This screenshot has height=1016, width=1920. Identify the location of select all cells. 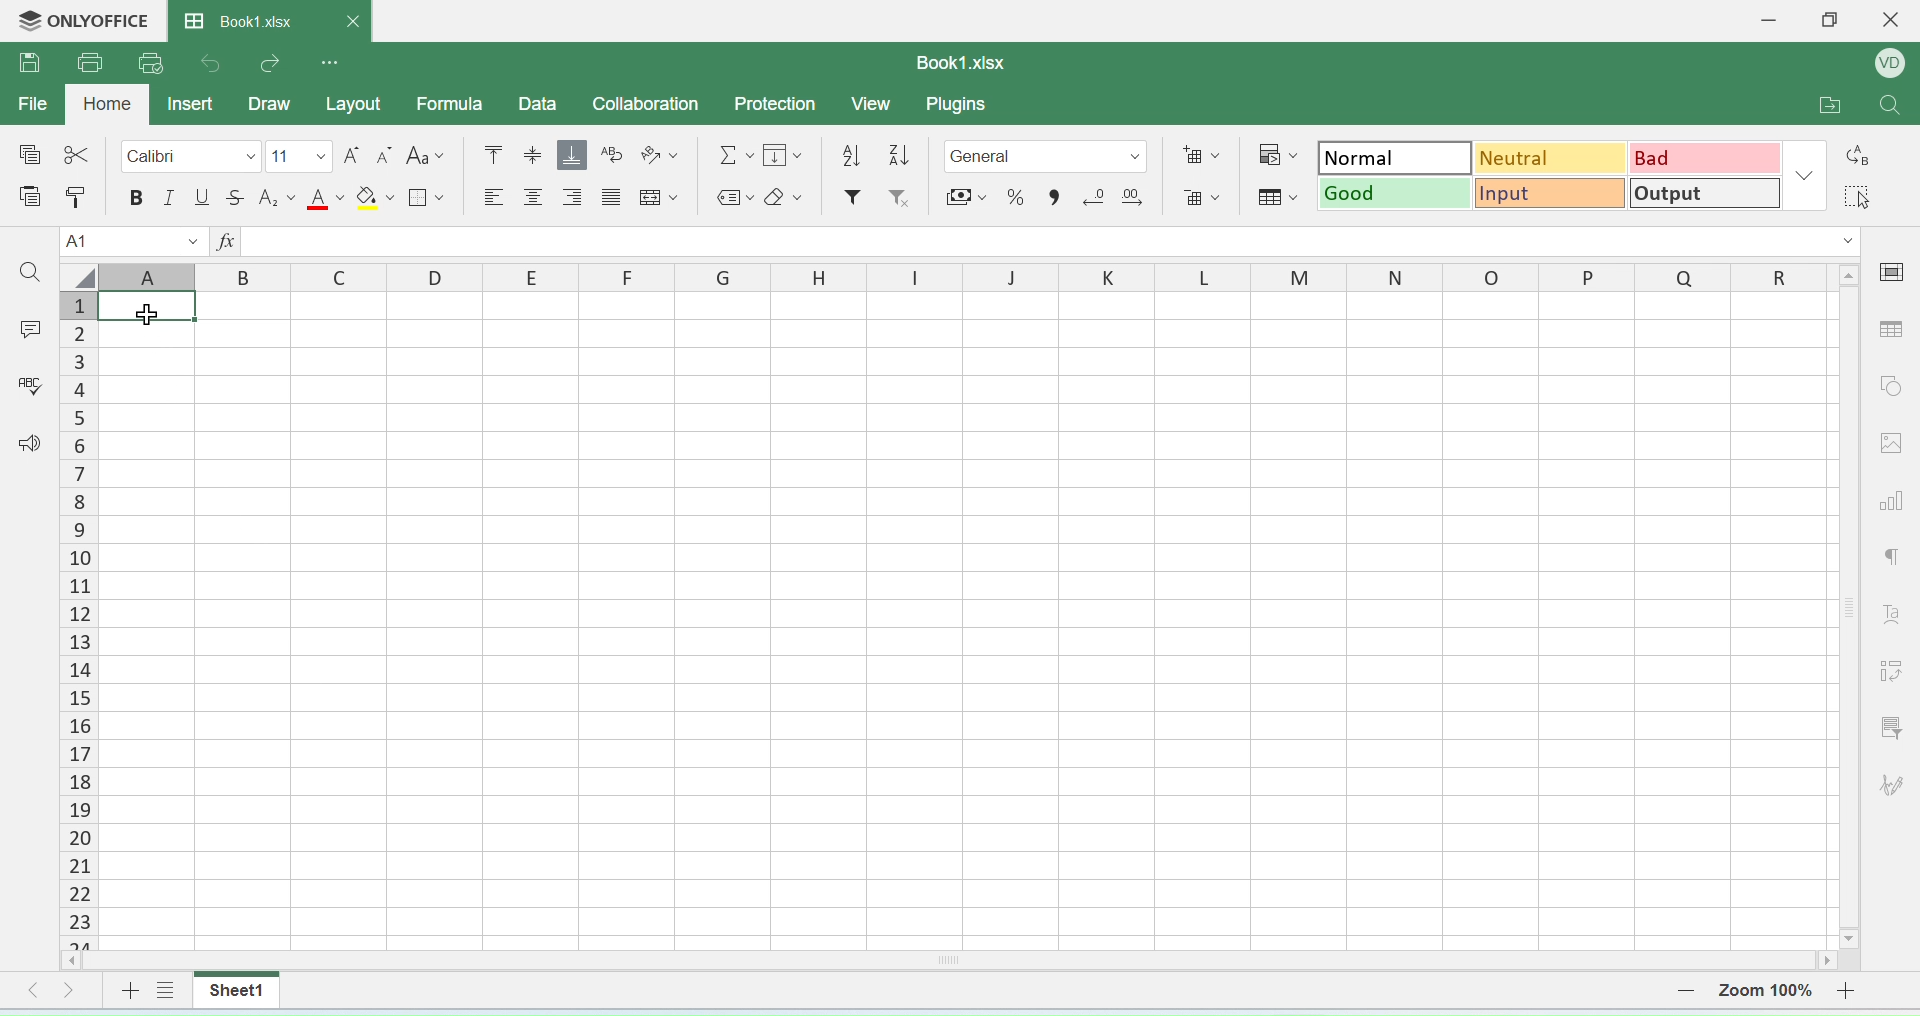
(78, 276).